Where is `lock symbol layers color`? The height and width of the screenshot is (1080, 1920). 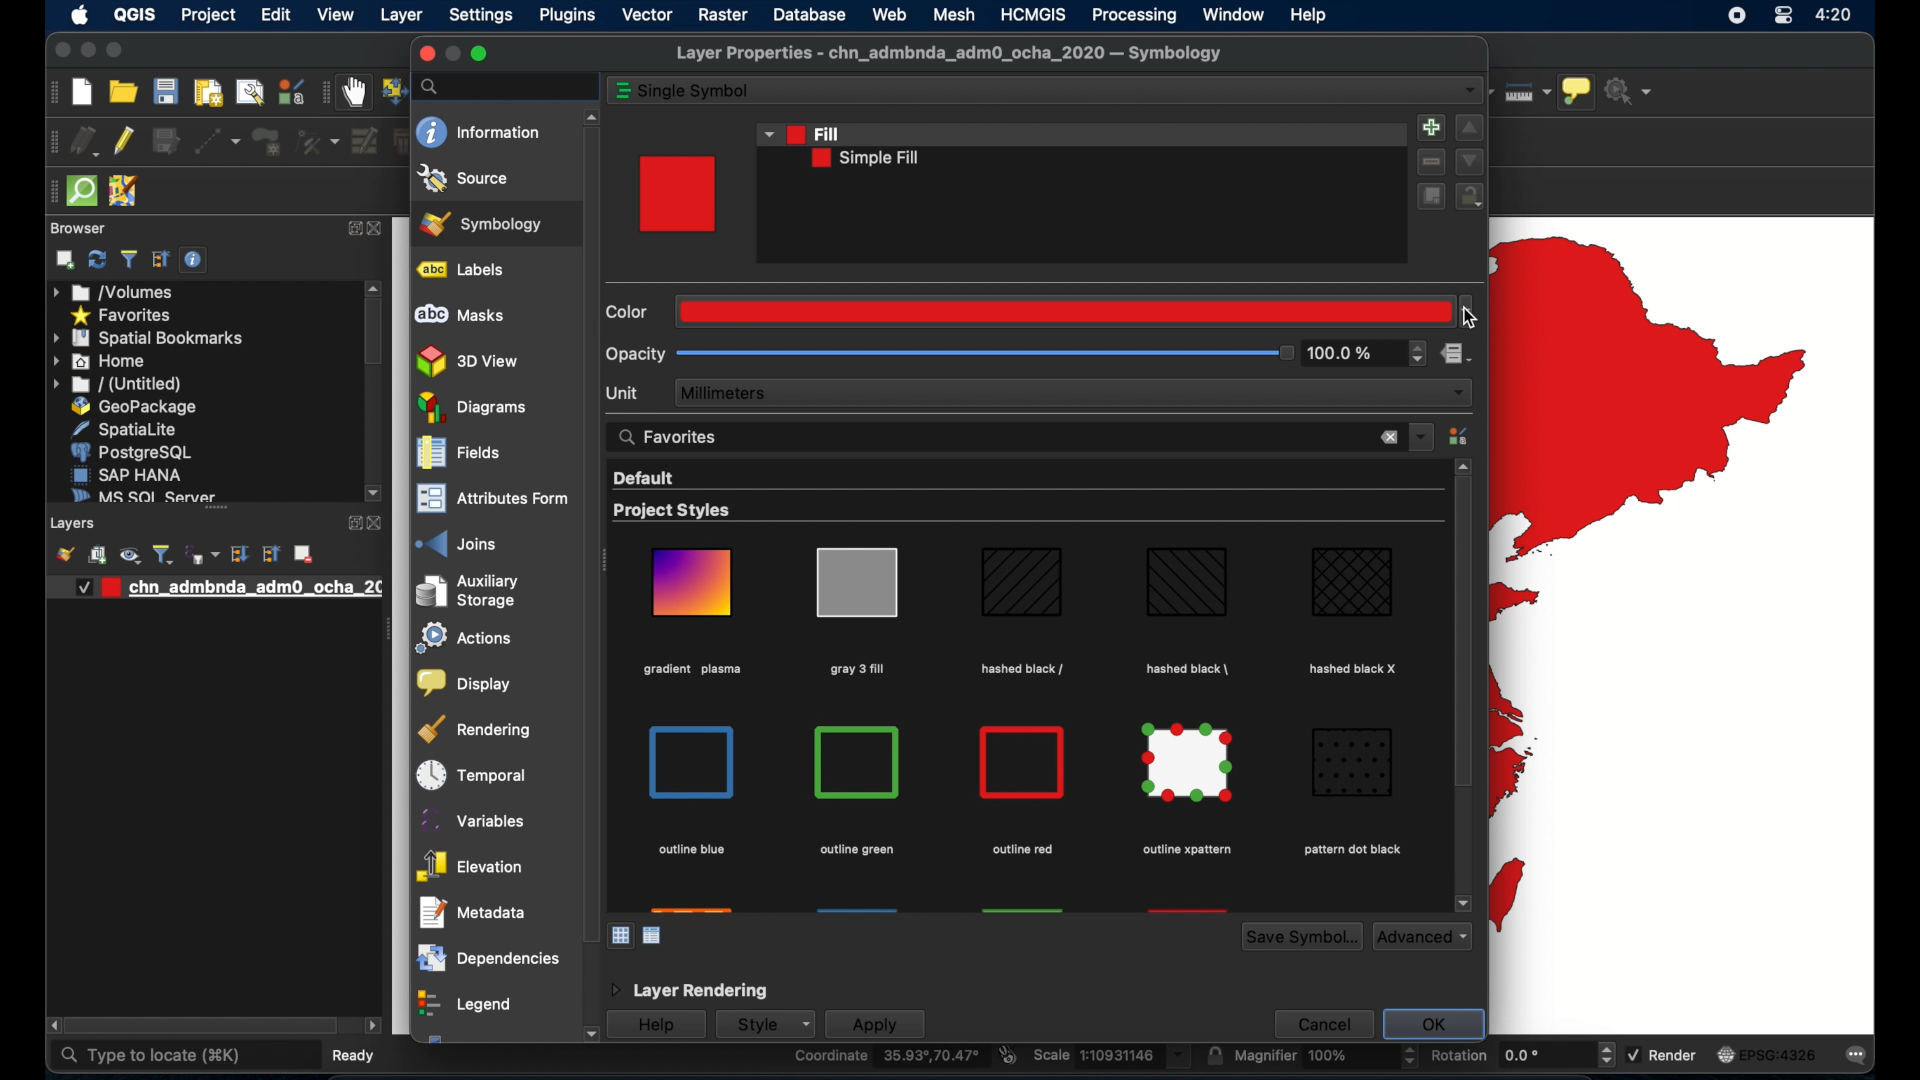
lock symbol layers color is located at coordinates (1471, 198).